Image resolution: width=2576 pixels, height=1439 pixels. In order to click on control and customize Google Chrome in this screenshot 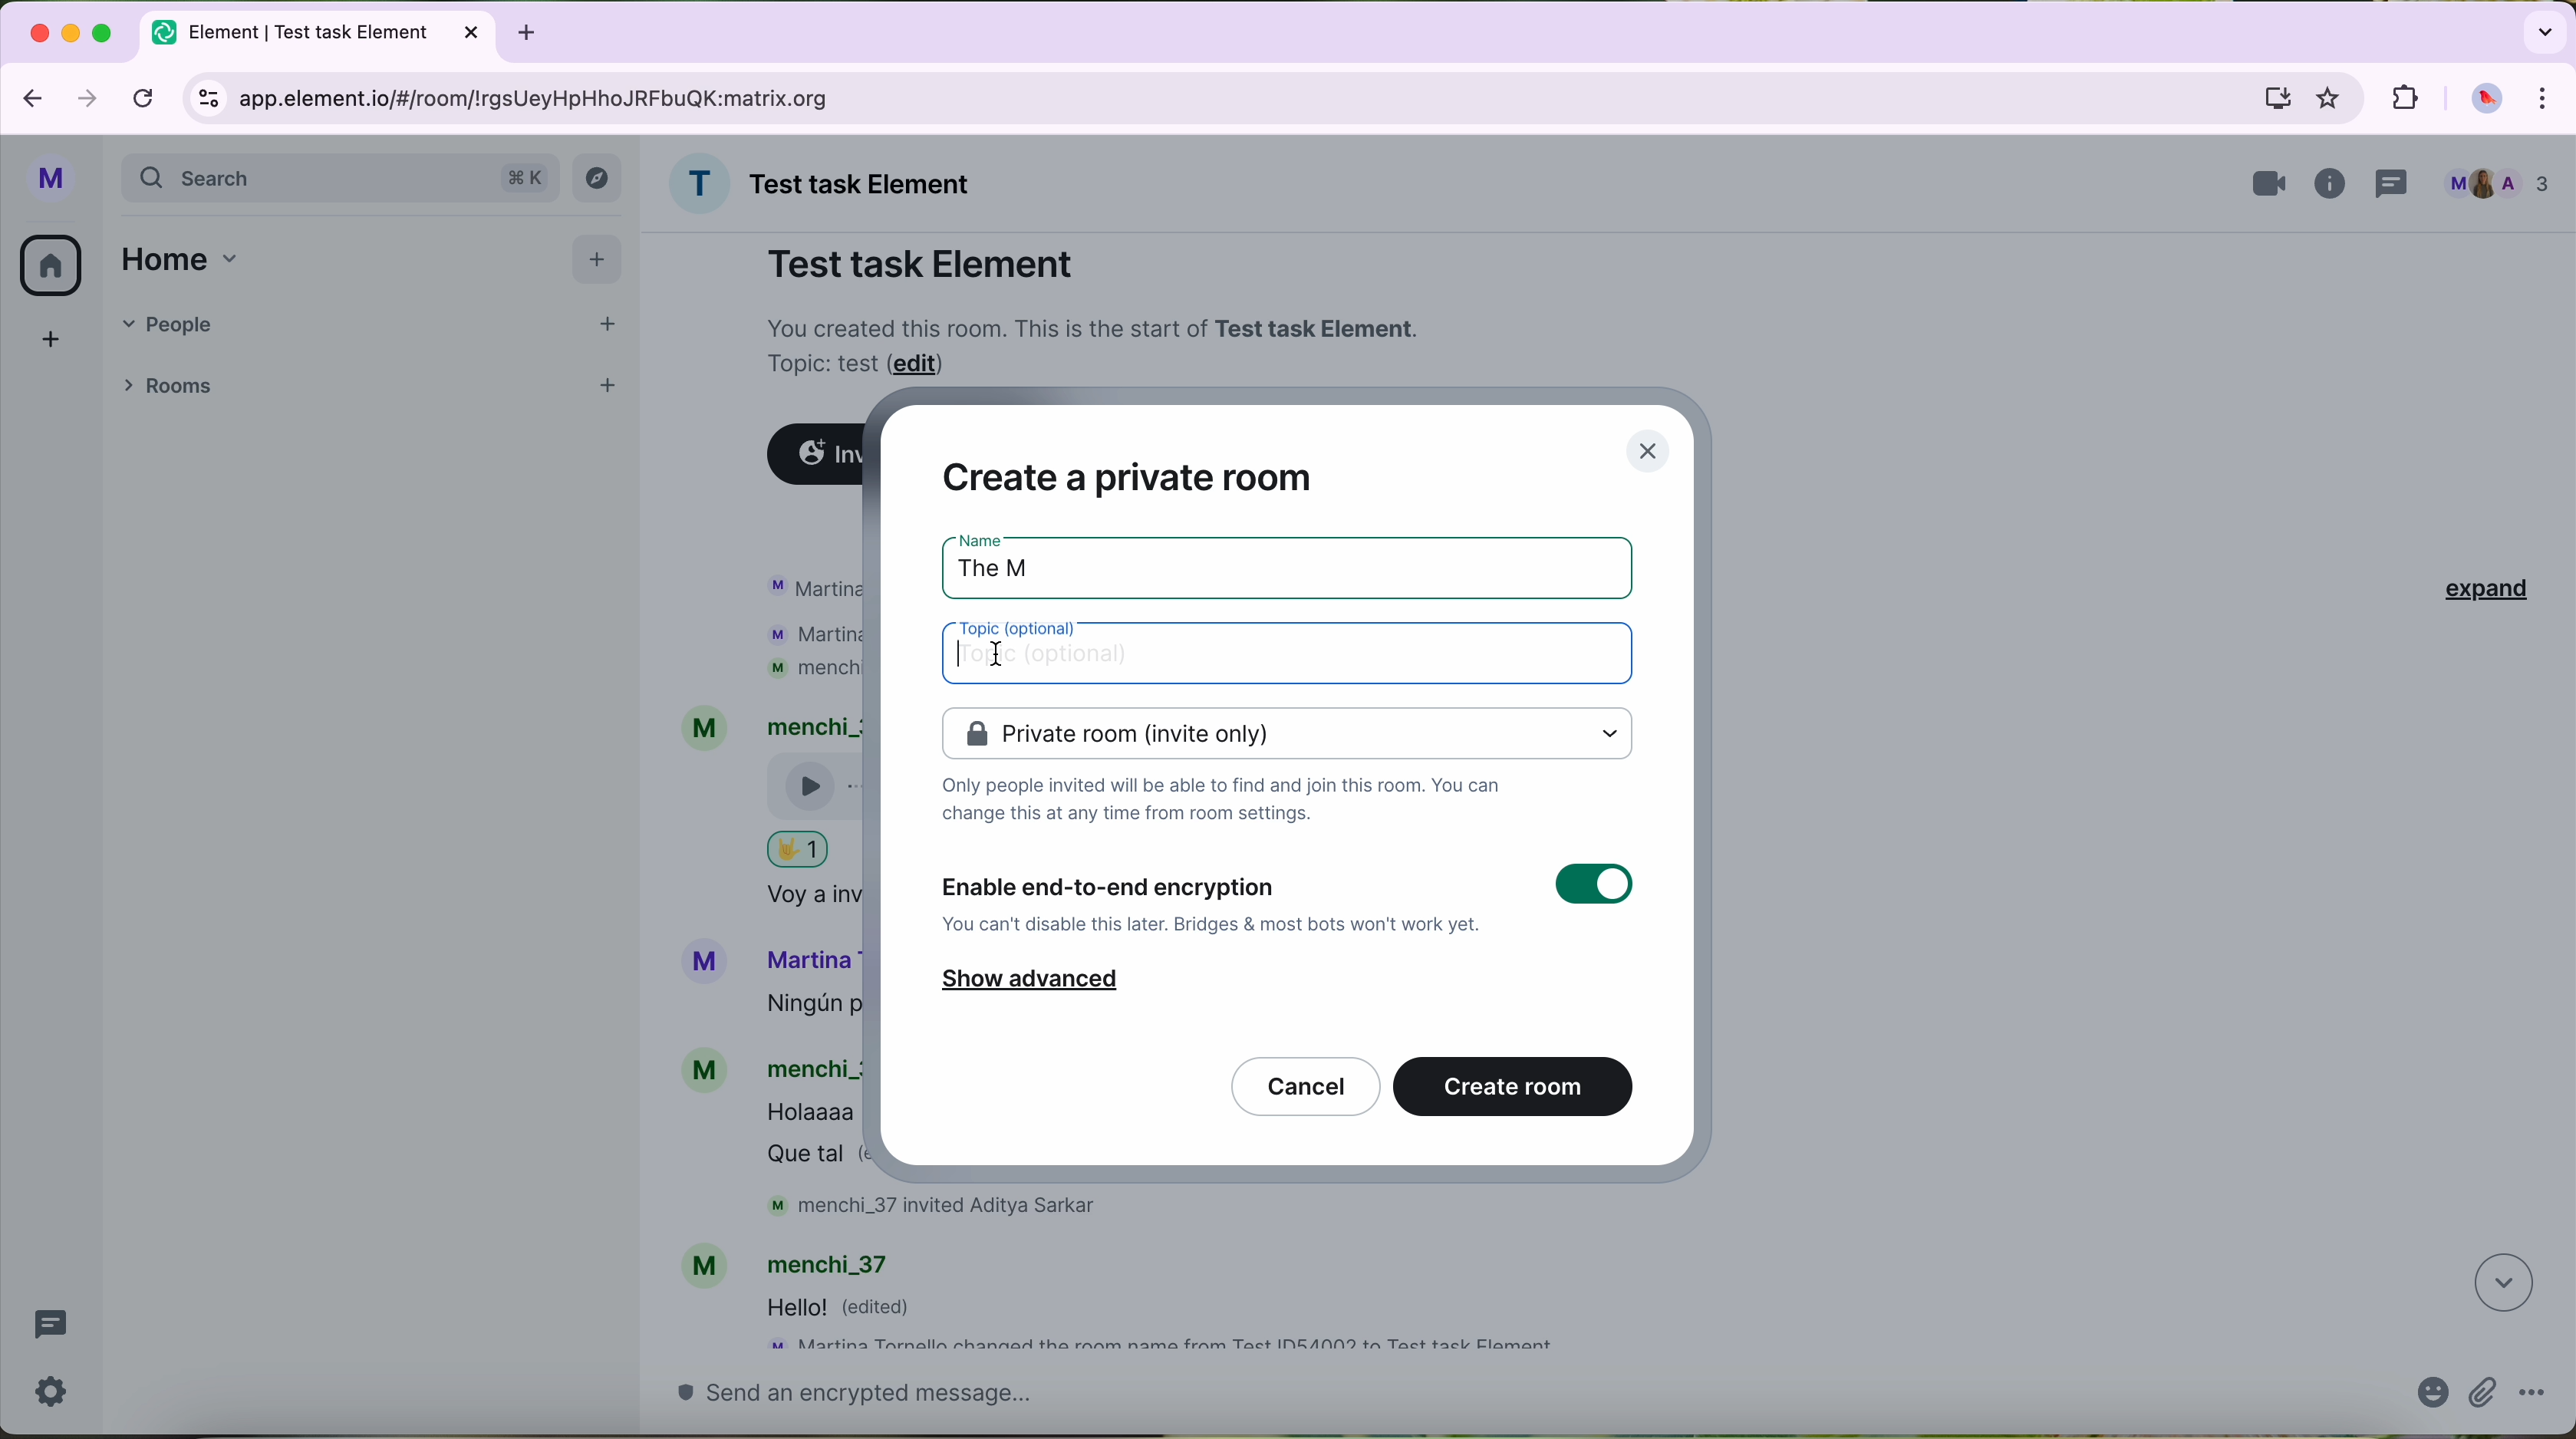, I will do `click(2553, 99)`.